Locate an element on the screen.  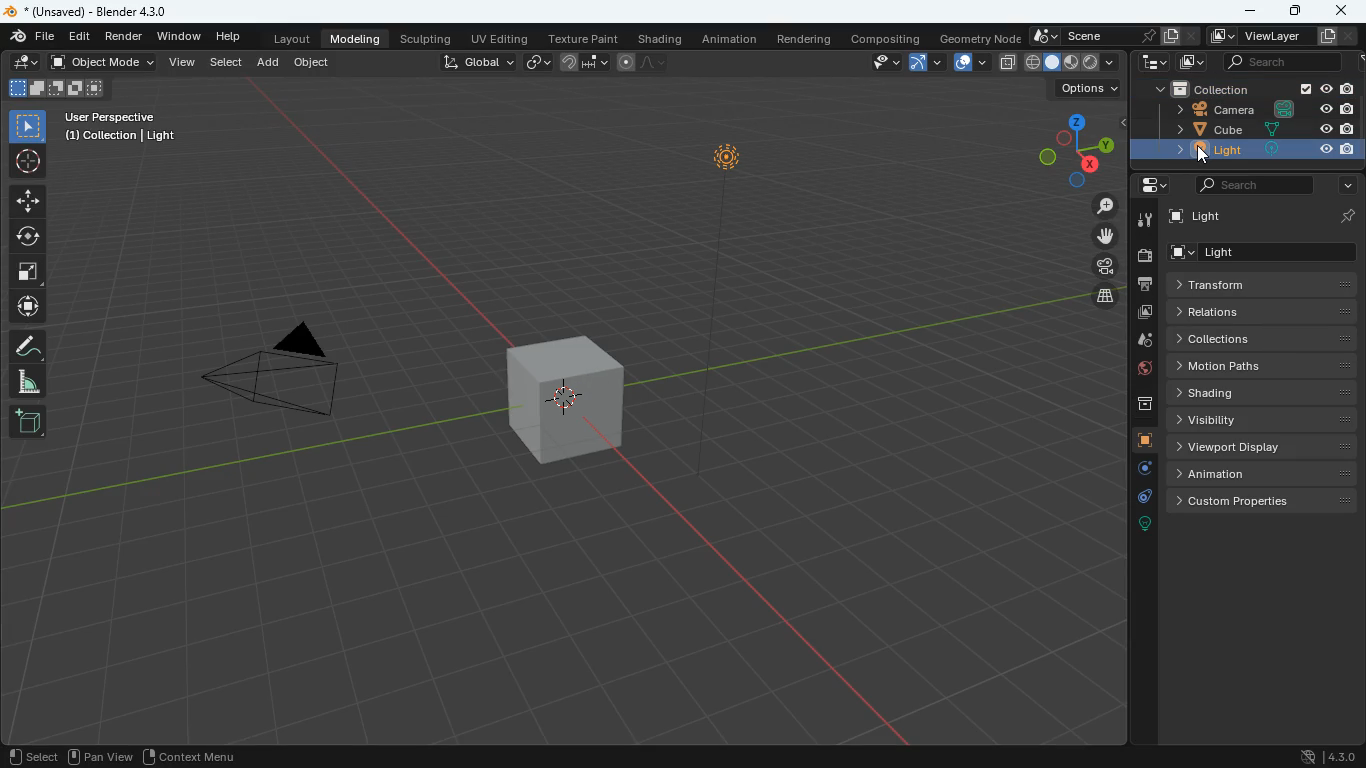
more is located at coordinates (1343, 184).